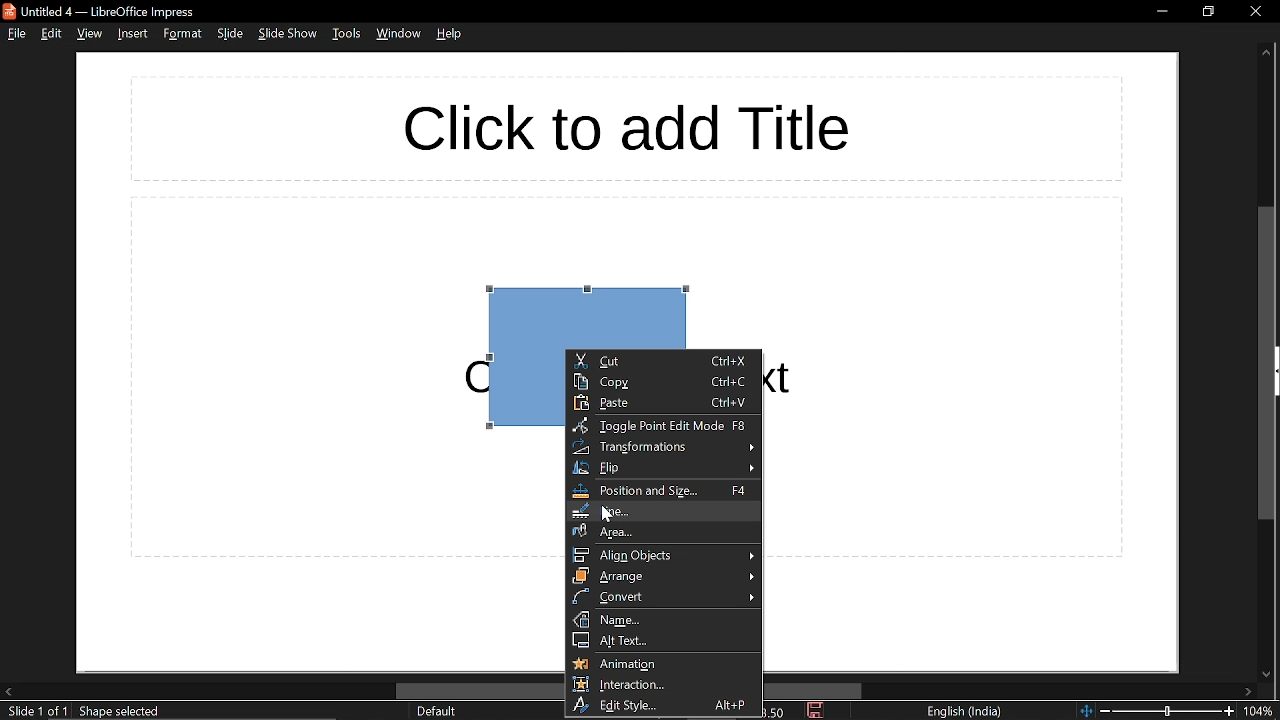 This screenshot has height=720, width=1280. I want to click on current window, so click(100, 11).